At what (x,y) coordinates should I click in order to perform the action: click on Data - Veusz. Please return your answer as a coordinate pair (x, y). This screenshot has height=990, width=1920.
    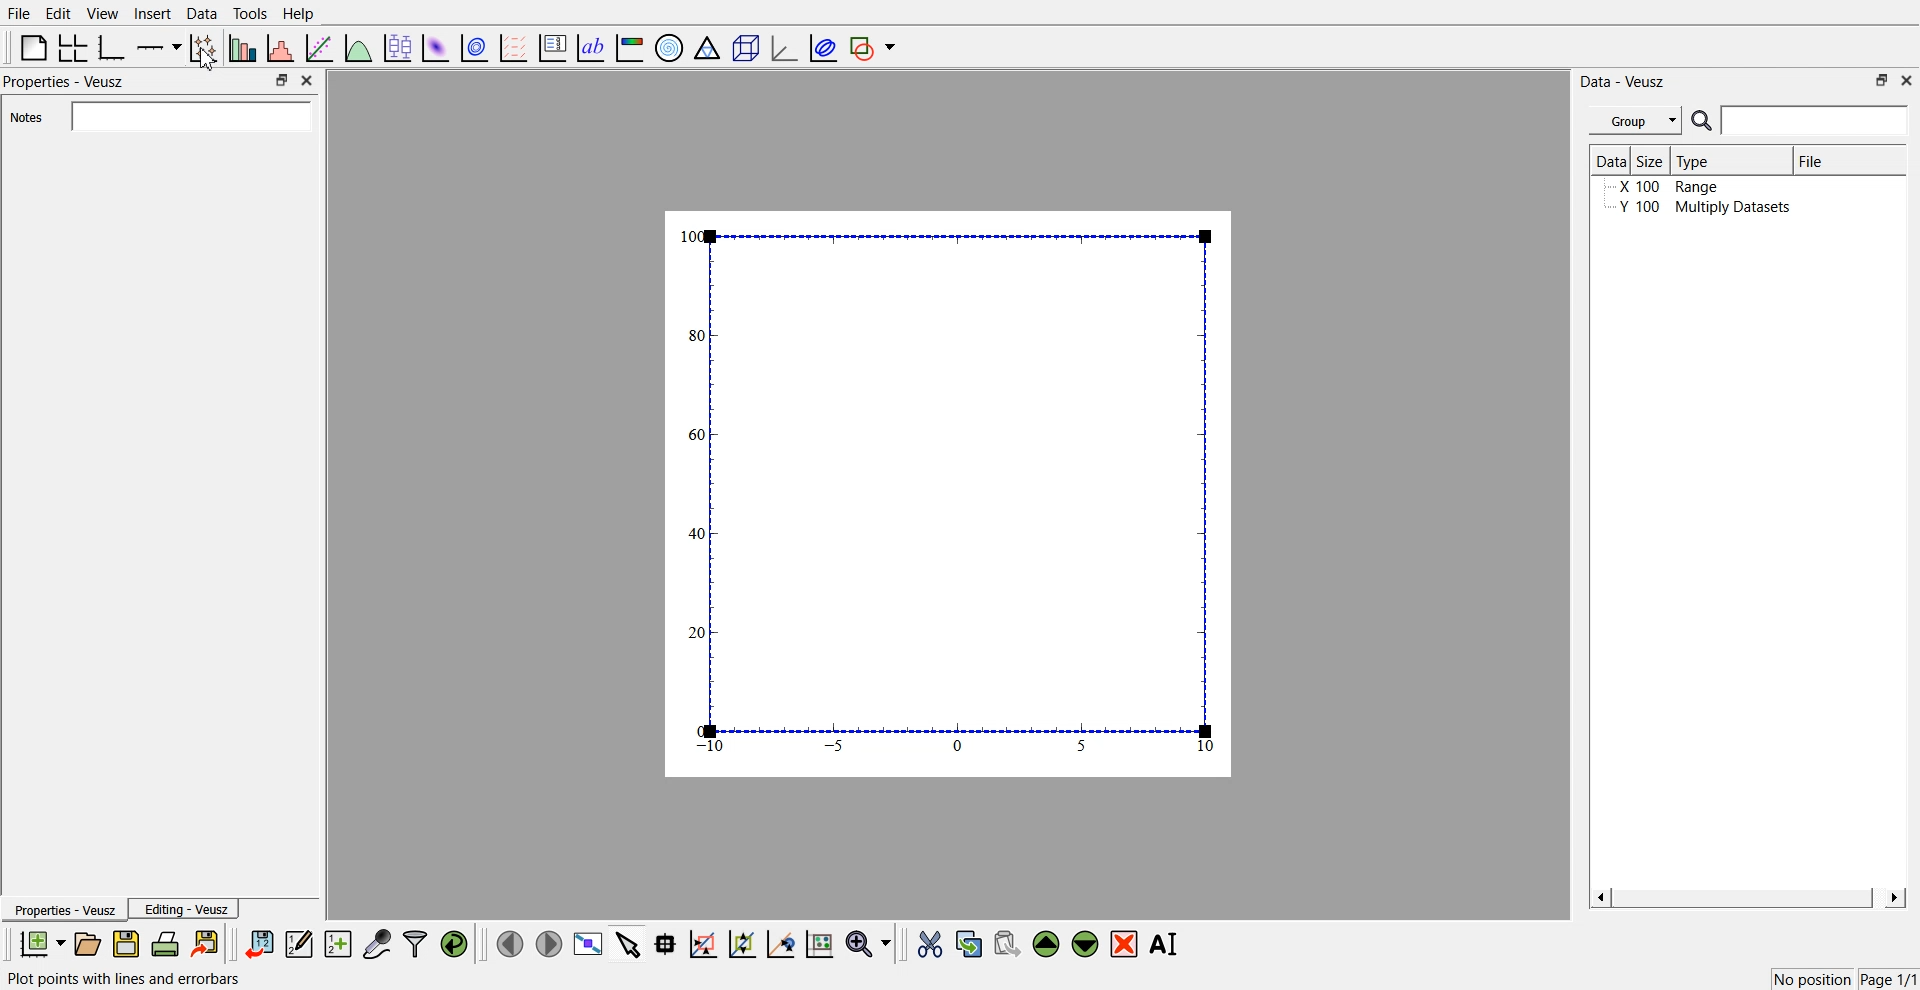
    Looking at the image, I should click on (1624, 82).